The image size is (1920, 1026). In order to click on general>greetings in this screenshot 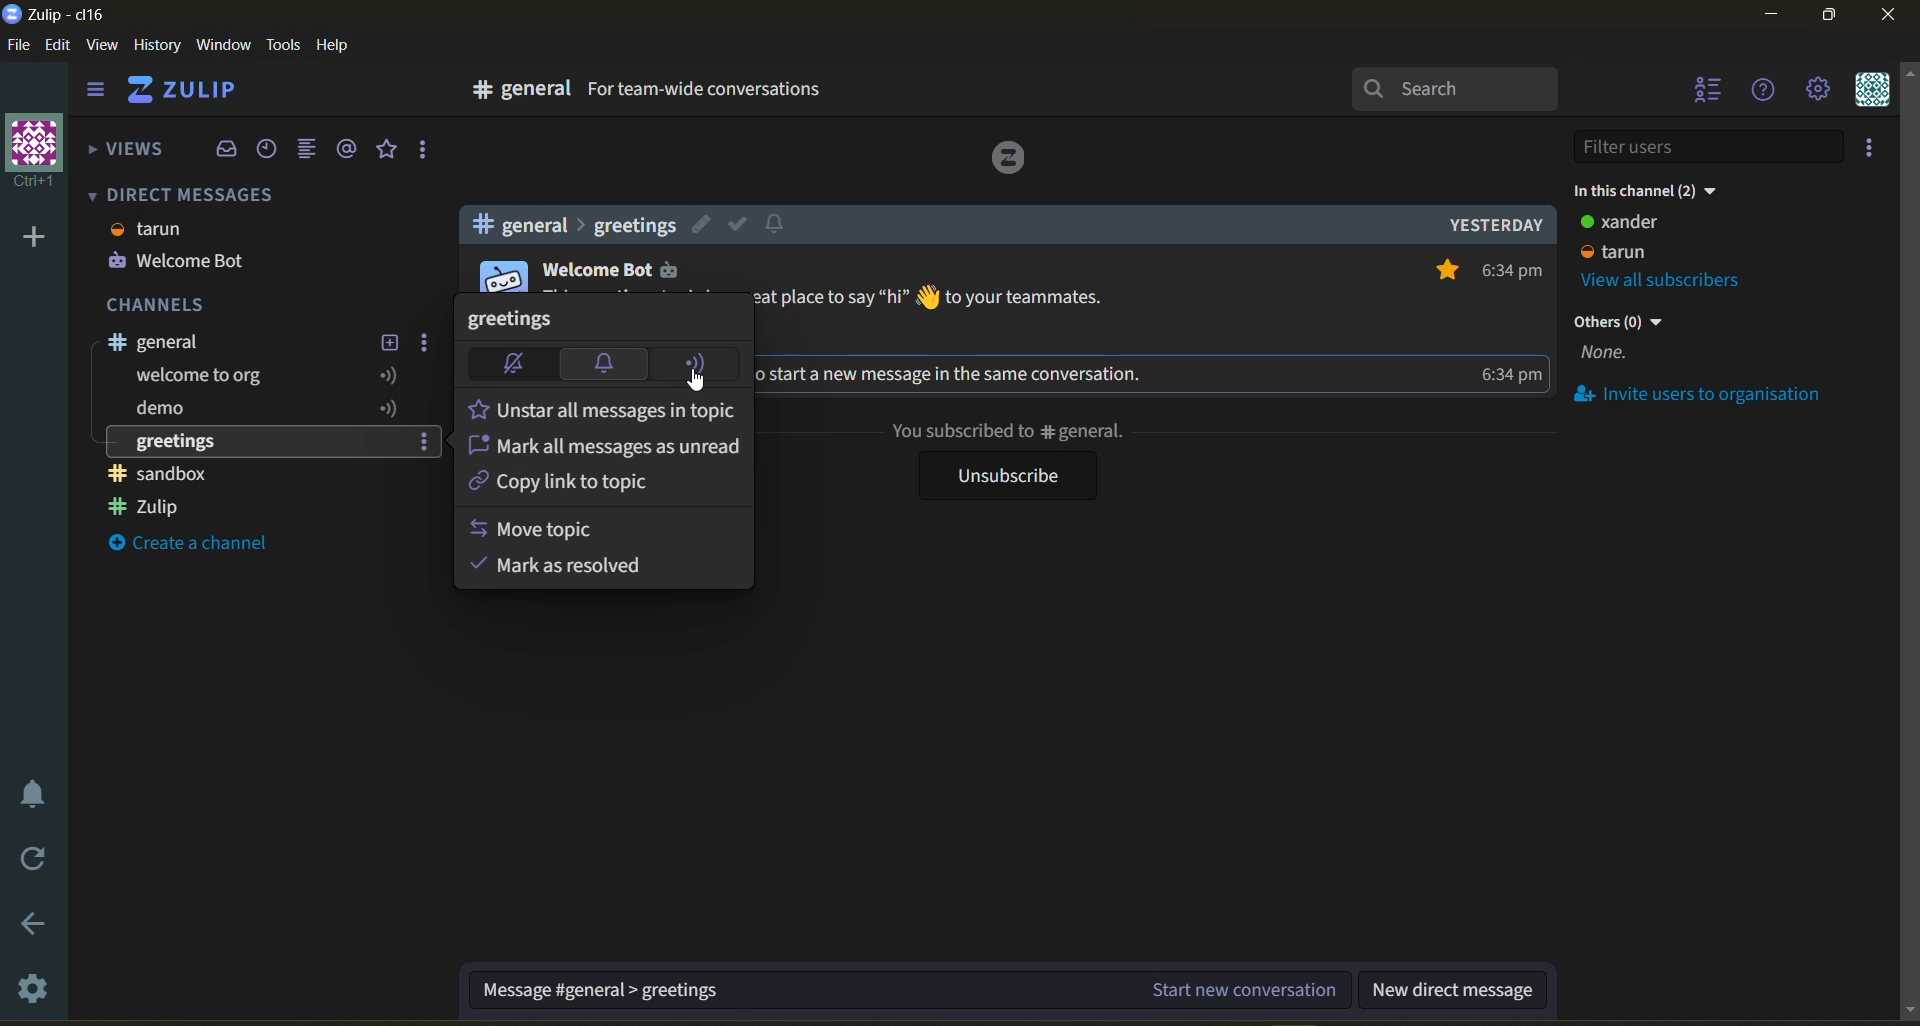, I will do `click(568, 225)`.